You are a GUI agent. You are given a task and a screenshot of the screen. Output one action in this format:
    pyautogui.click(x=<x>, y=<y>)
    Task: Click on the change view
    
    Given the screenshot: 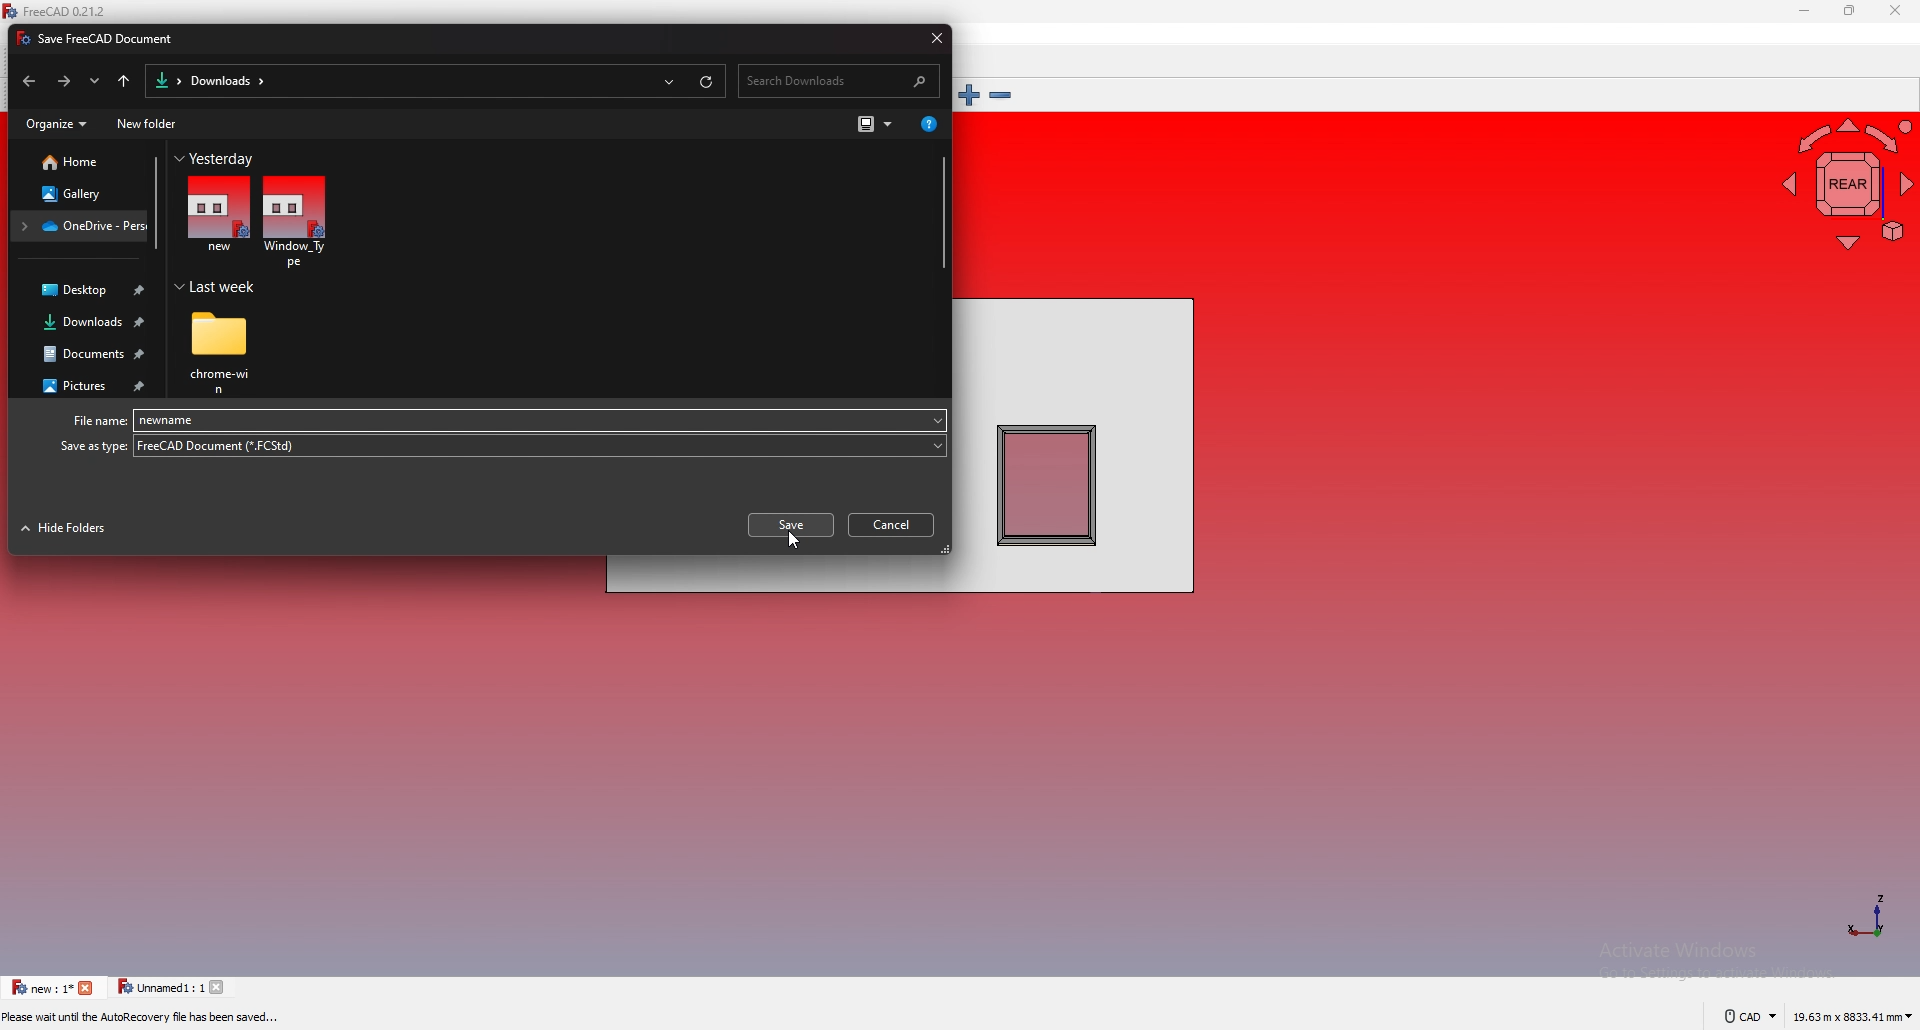 What is the action you would take?
    pyautogui.click(x=872, y=123)
    